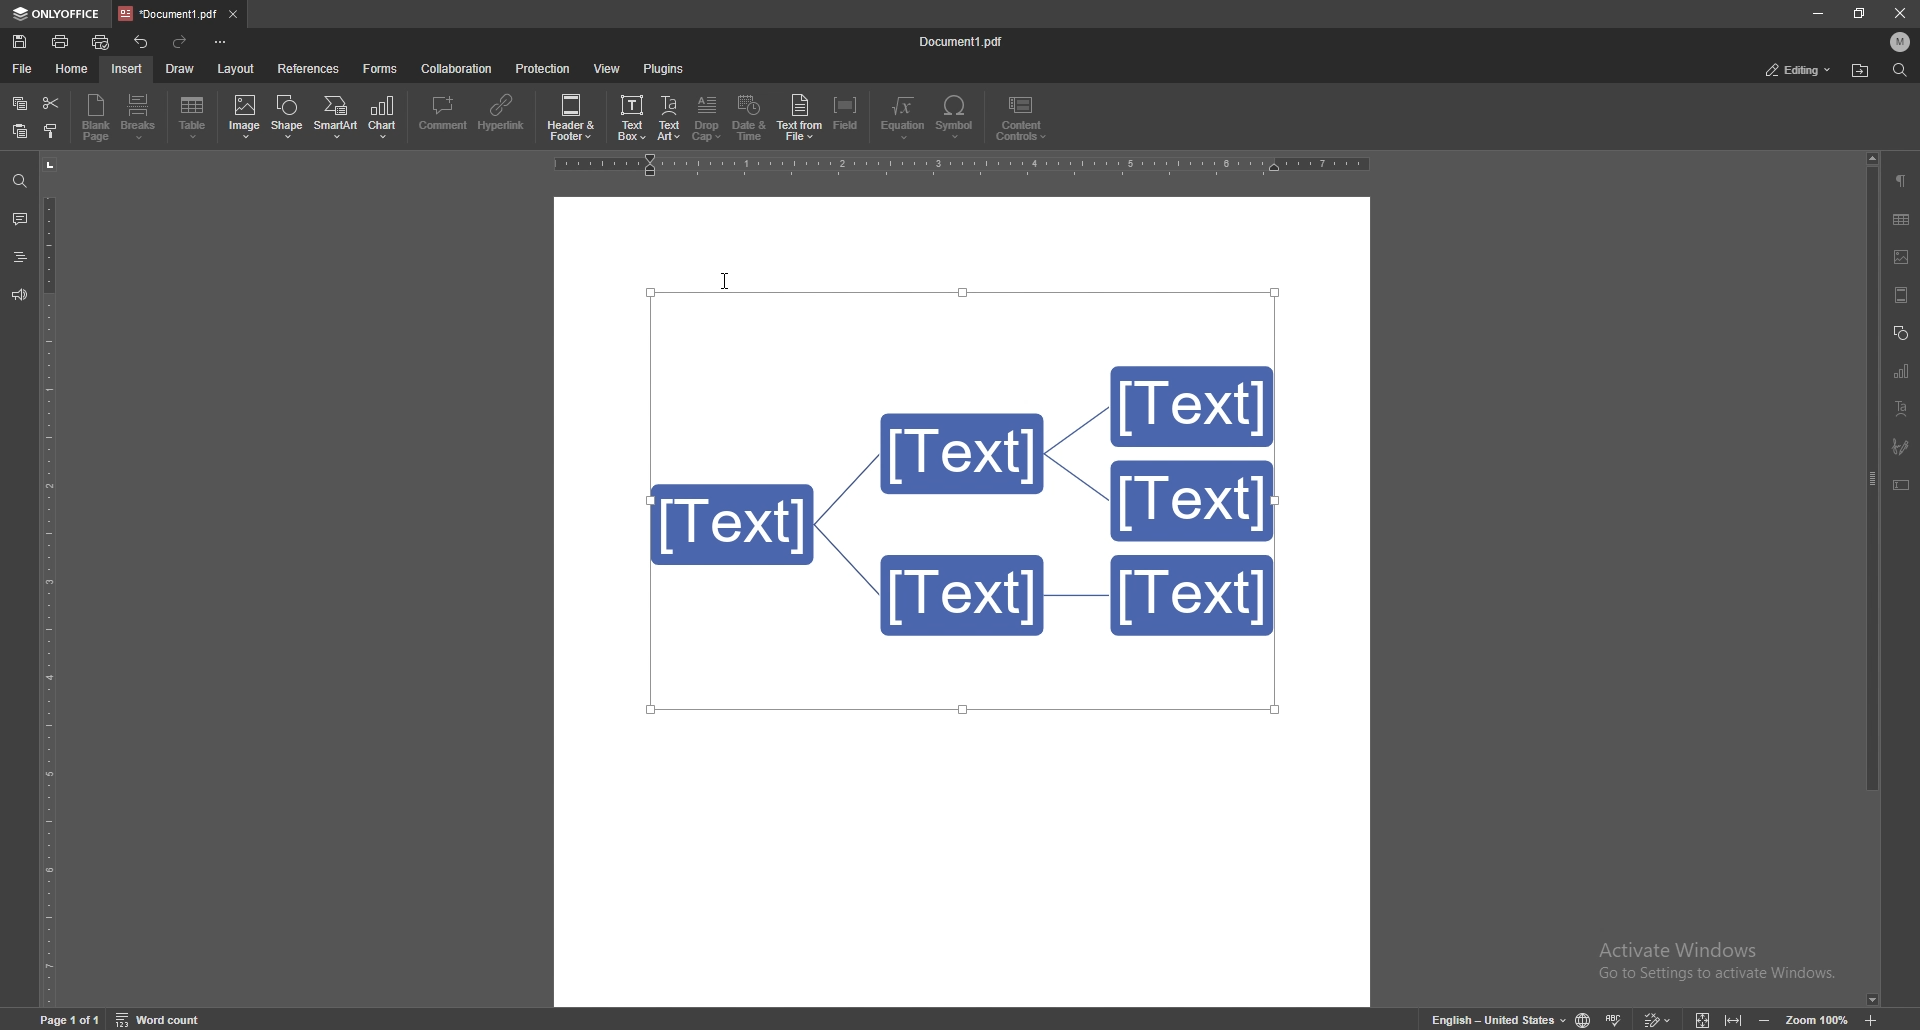 The height and width of the screenshot is (1030, 1920). I want to click on image, so click(244, 117).